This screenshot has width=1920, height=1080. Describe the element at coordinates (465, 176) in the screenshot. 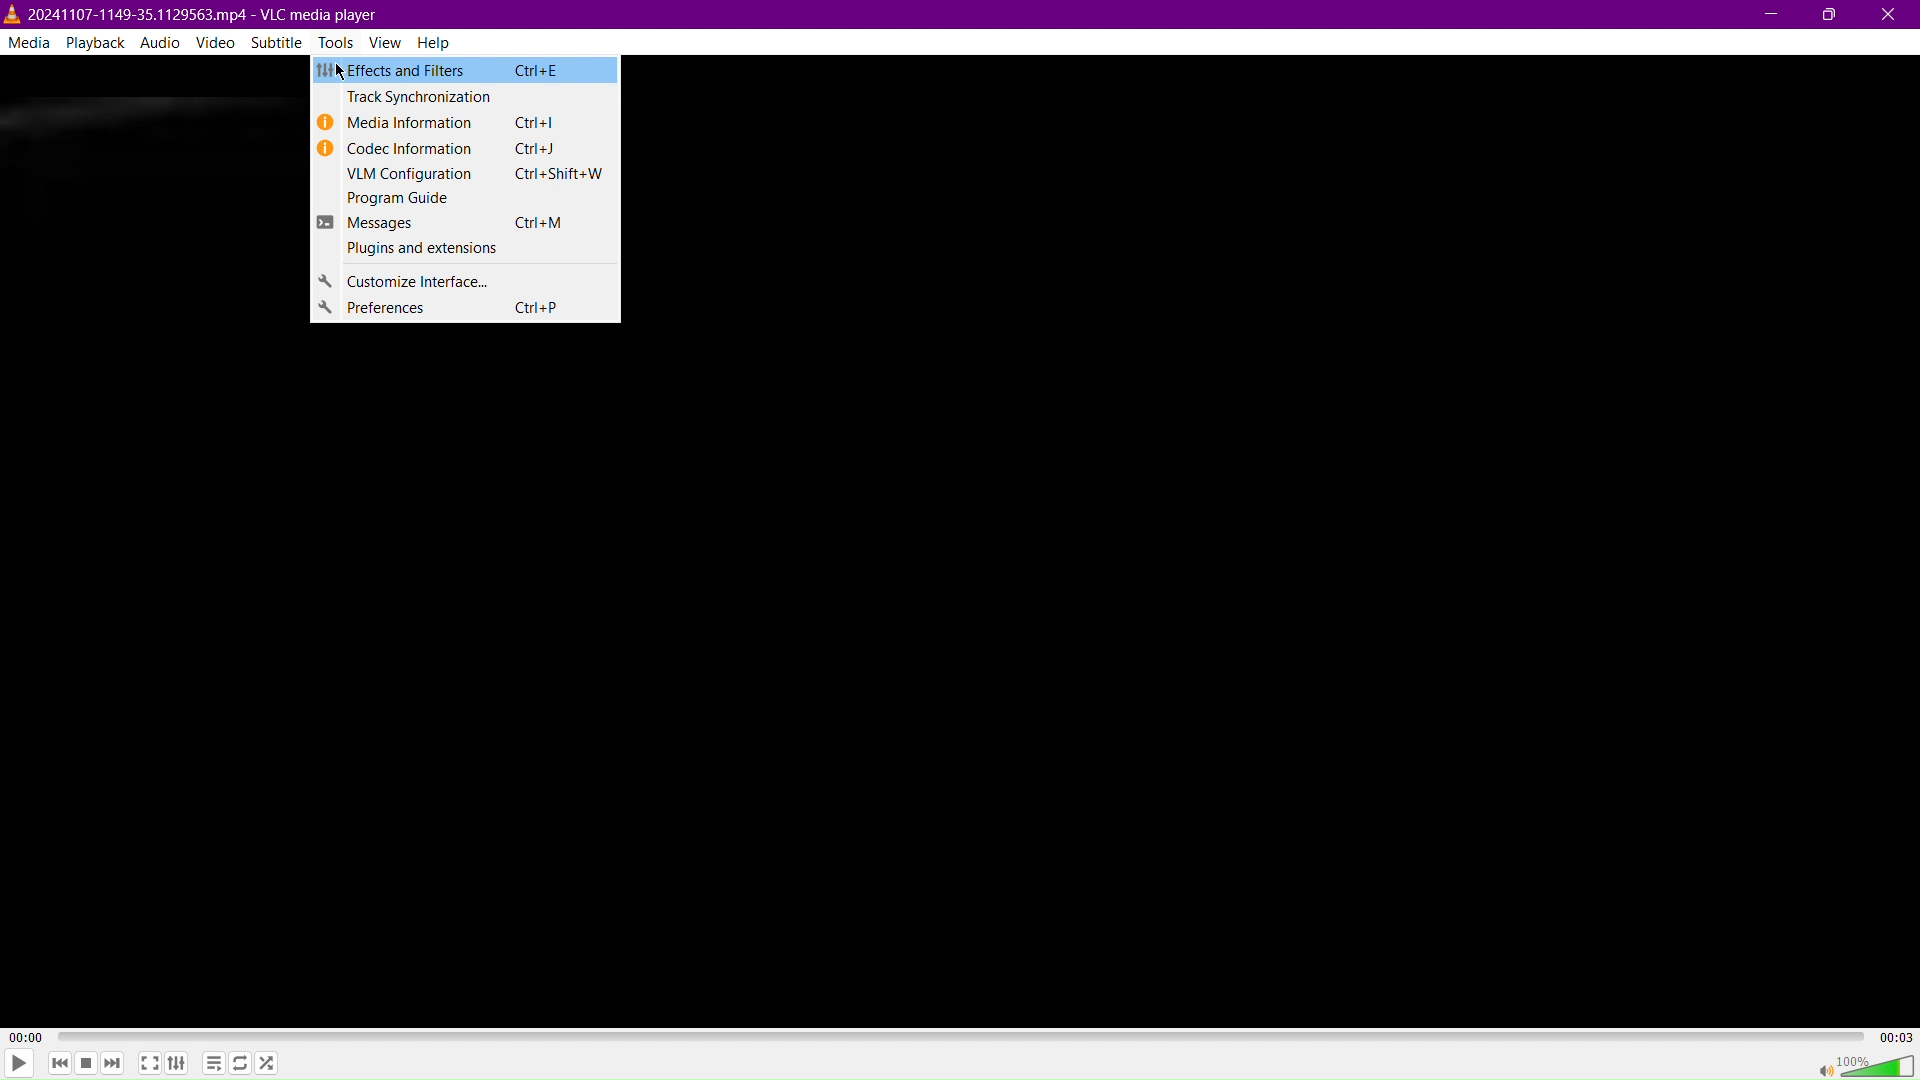

I see `VLM Configuration` at that location.